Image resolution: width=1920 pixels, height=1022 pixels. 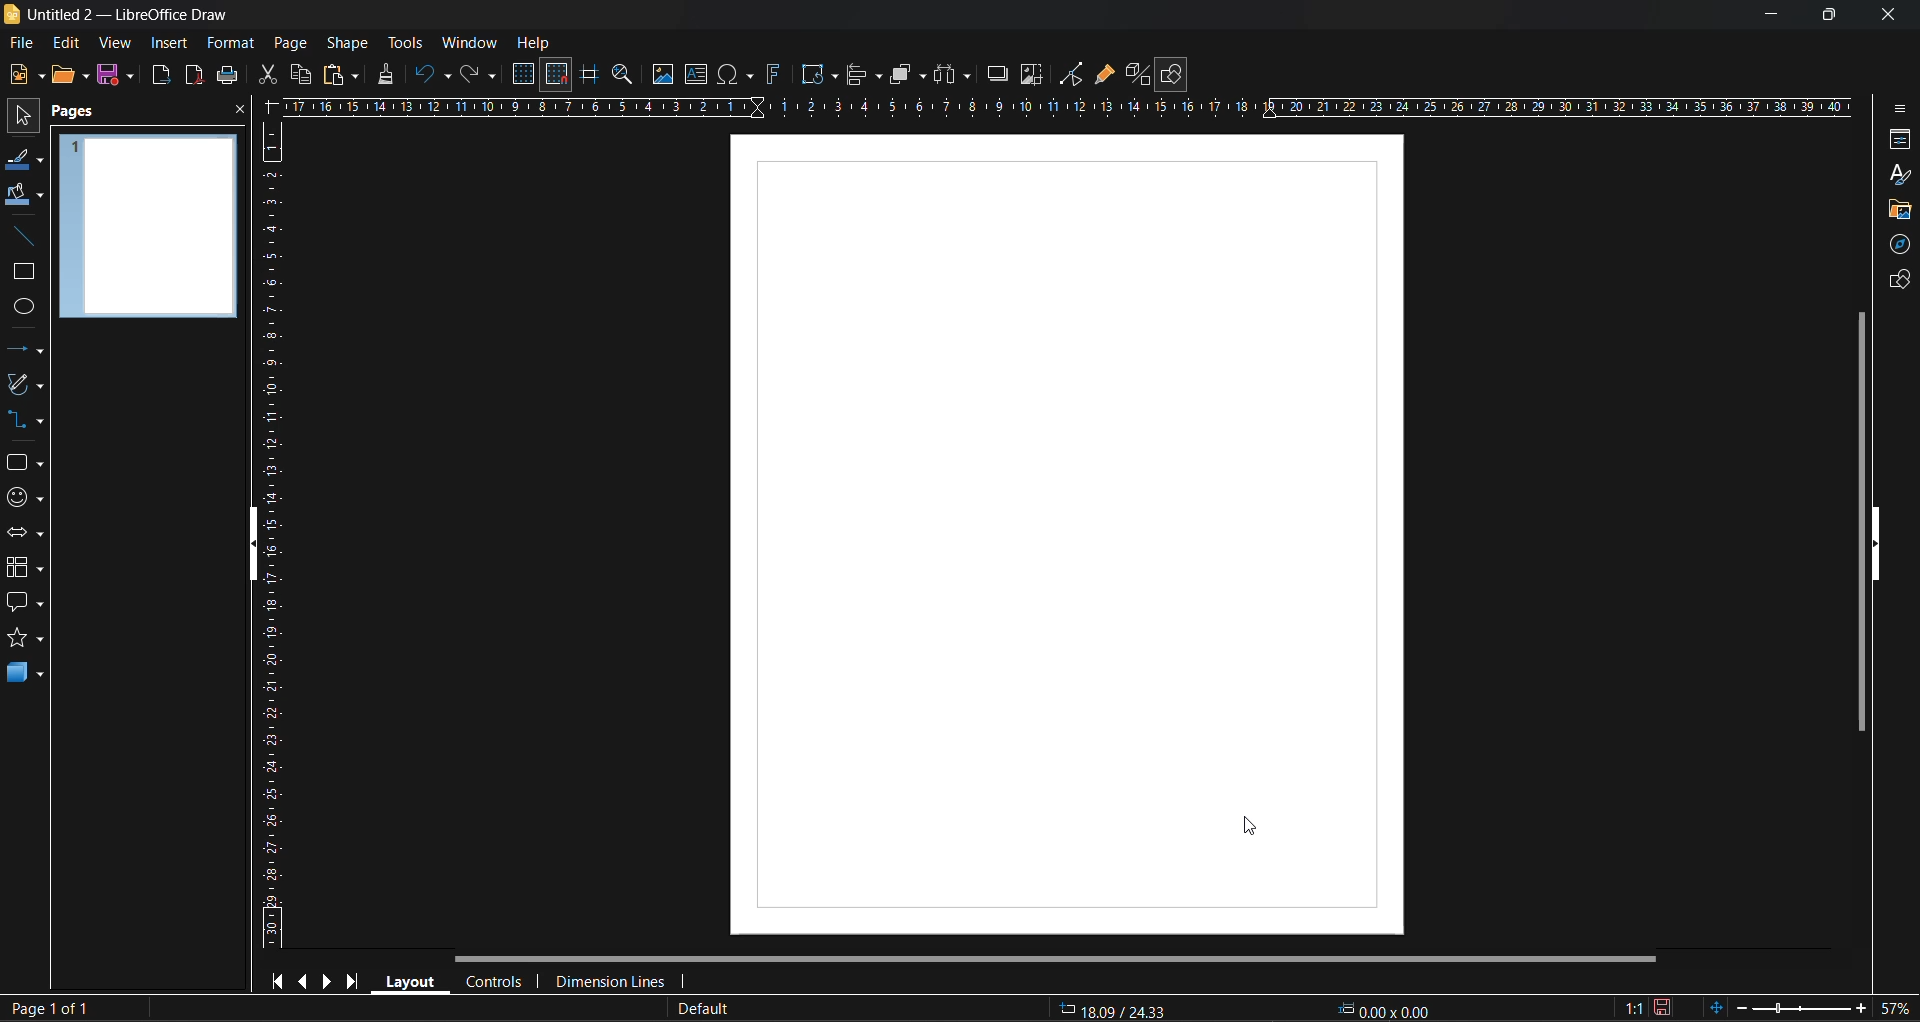 I want to click on file, so click(x=24, y=43).